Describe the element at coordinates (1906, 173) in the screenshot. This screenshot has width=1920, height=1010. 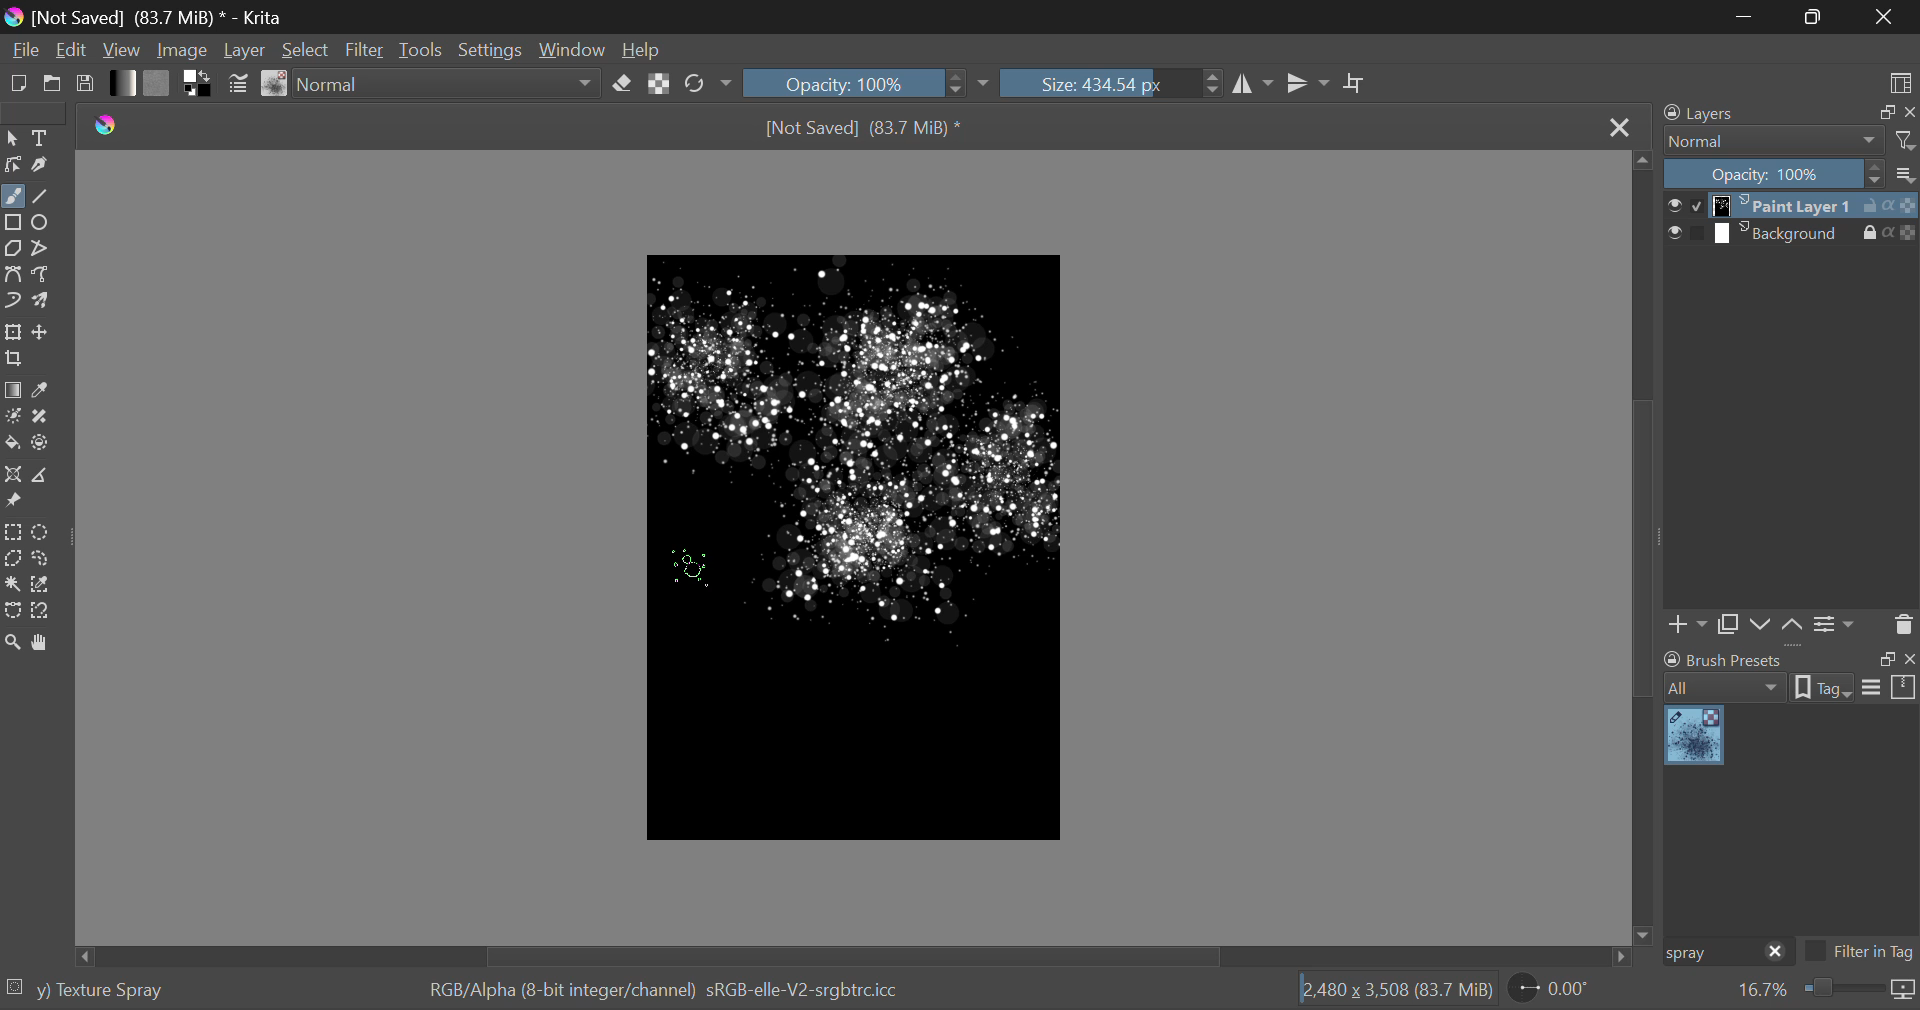
I see `more` at that location.